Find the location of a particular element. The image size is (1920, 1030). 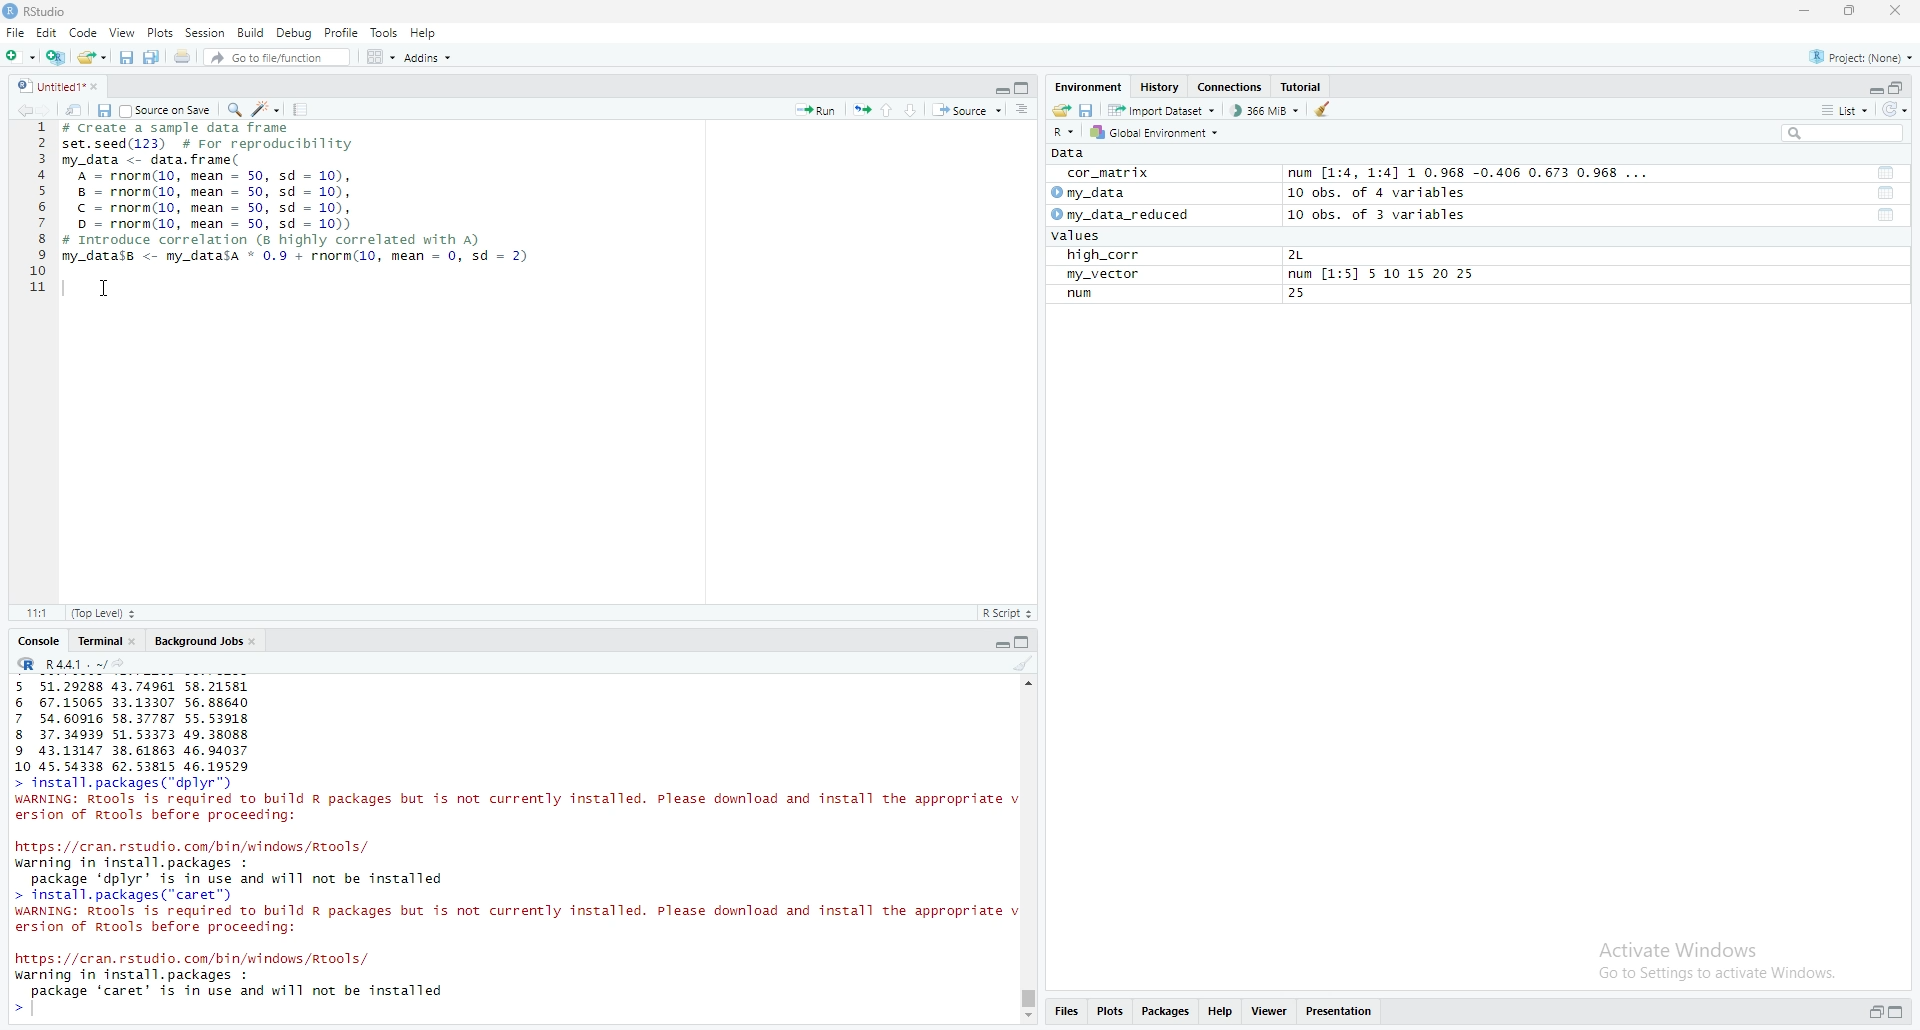

11:1 is located at coordinates (39, 614).